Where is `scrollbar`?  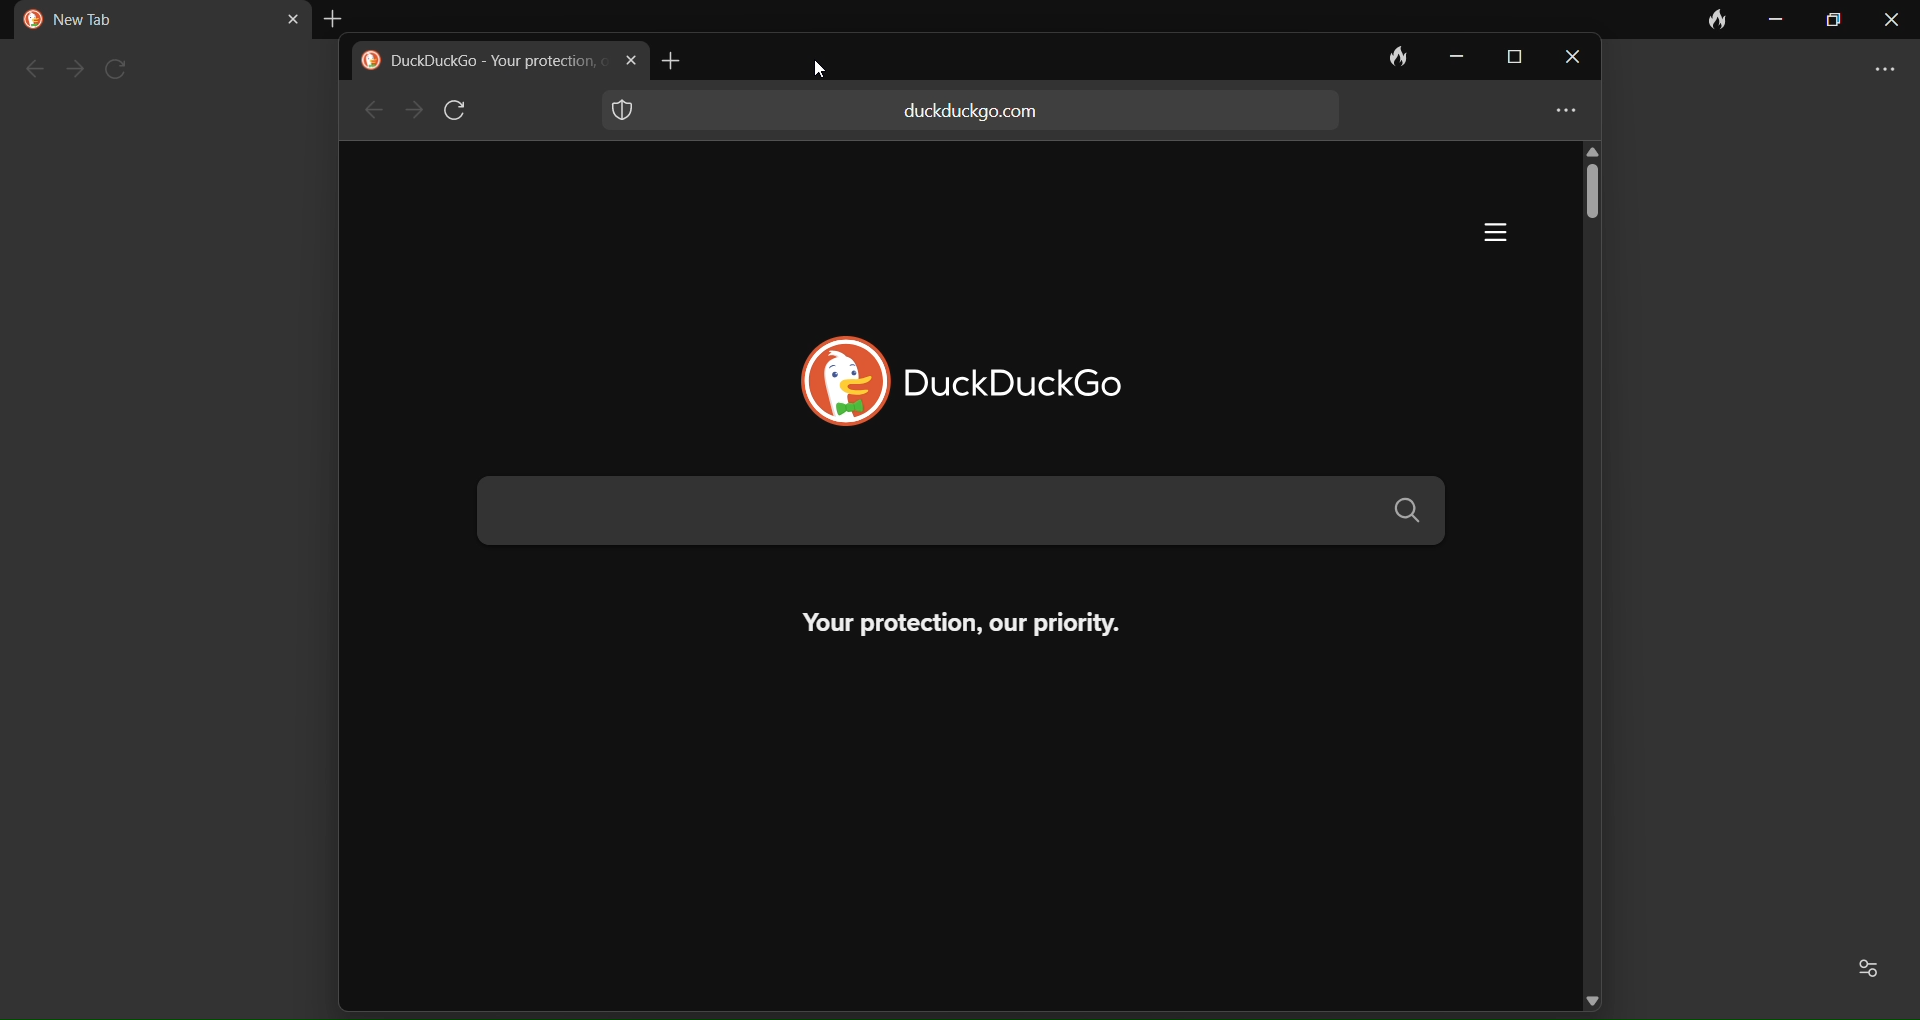 scrollbar is located at coordinates (1594, 209).